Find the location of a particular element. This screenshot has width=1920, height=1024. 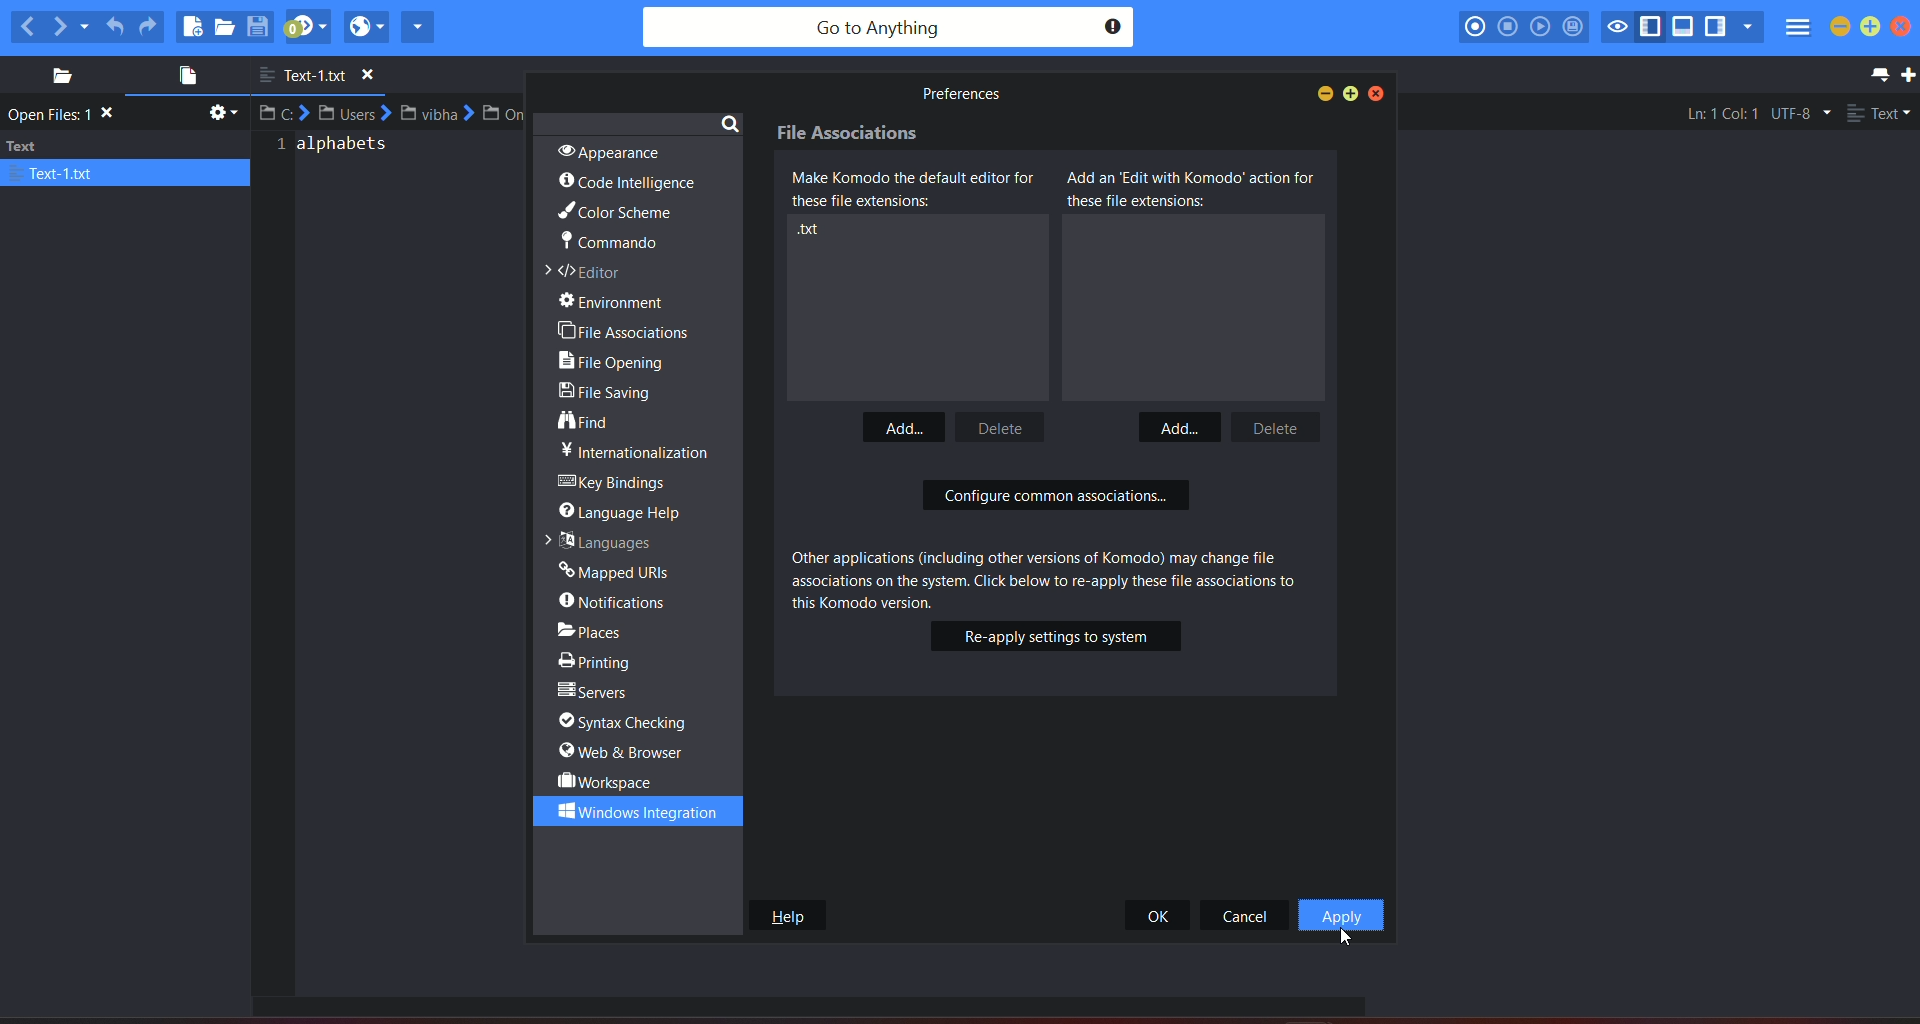

file encoding is located at coordinates (1799, 113).